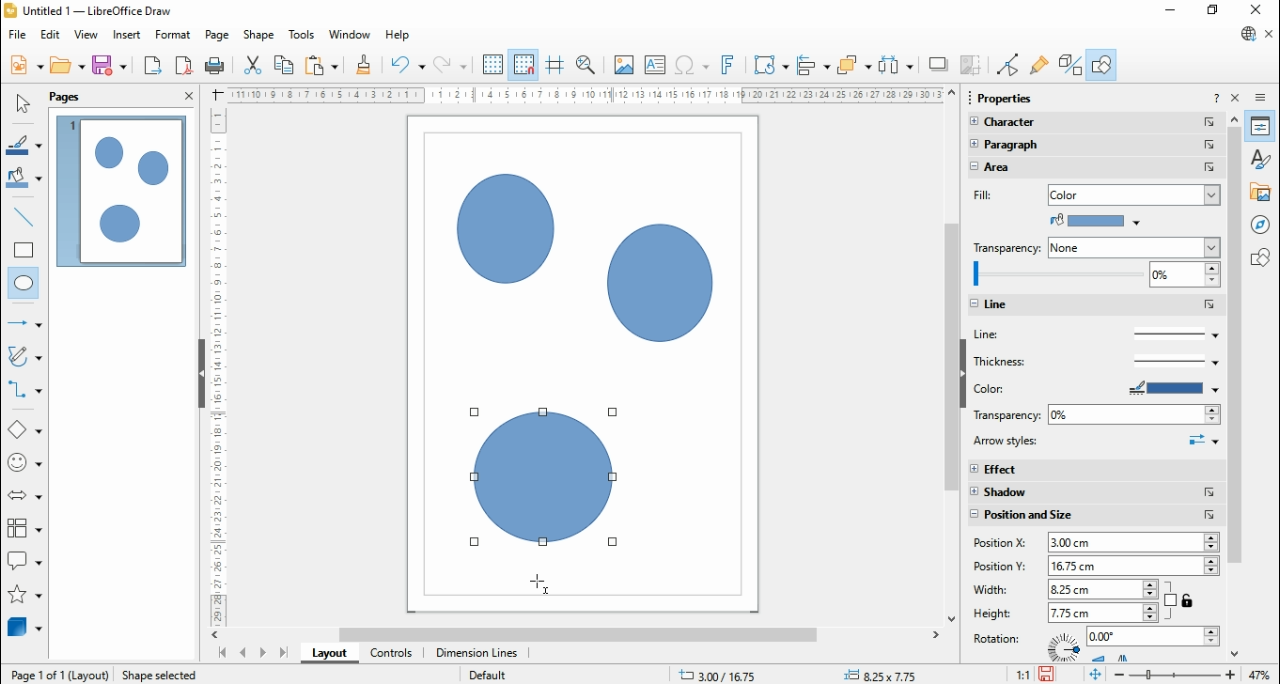  What do you see at coordinates (25, 390) in the screenshot?
I see `connectors` at bounding box center [25, 390].